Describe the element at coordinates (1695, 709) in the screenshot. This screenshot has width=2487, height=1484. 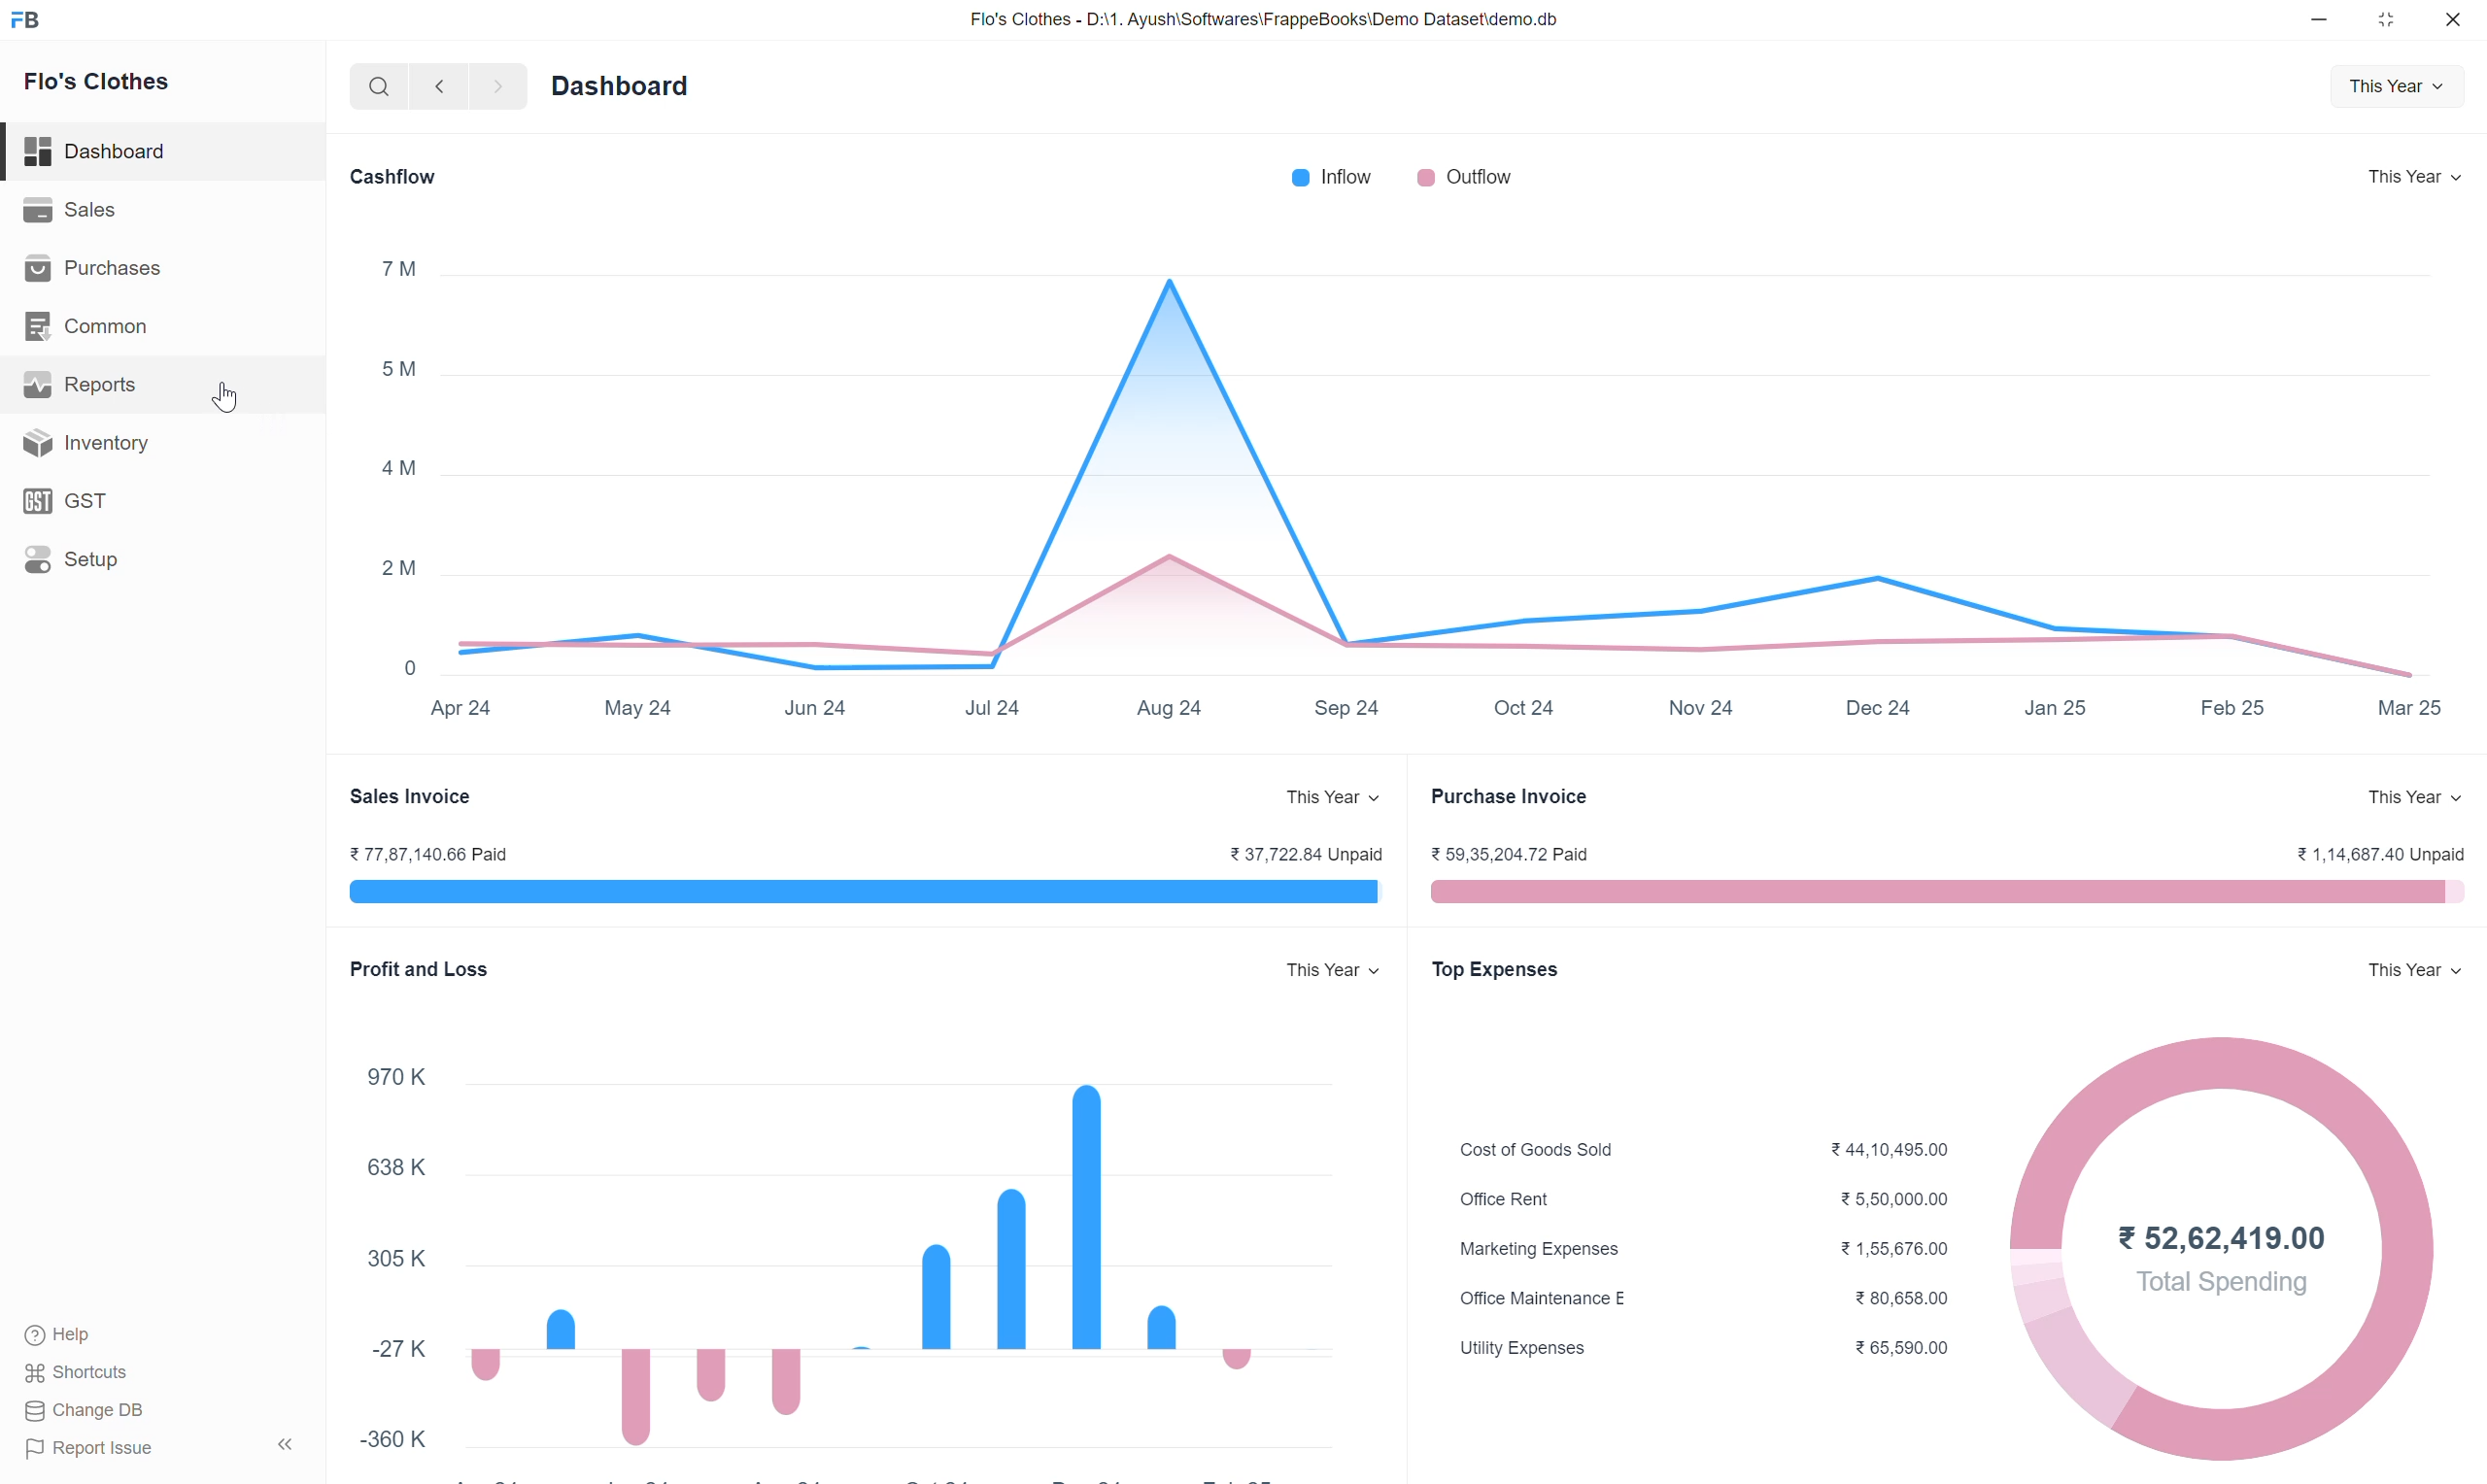
I see `Nov 24` at that location.